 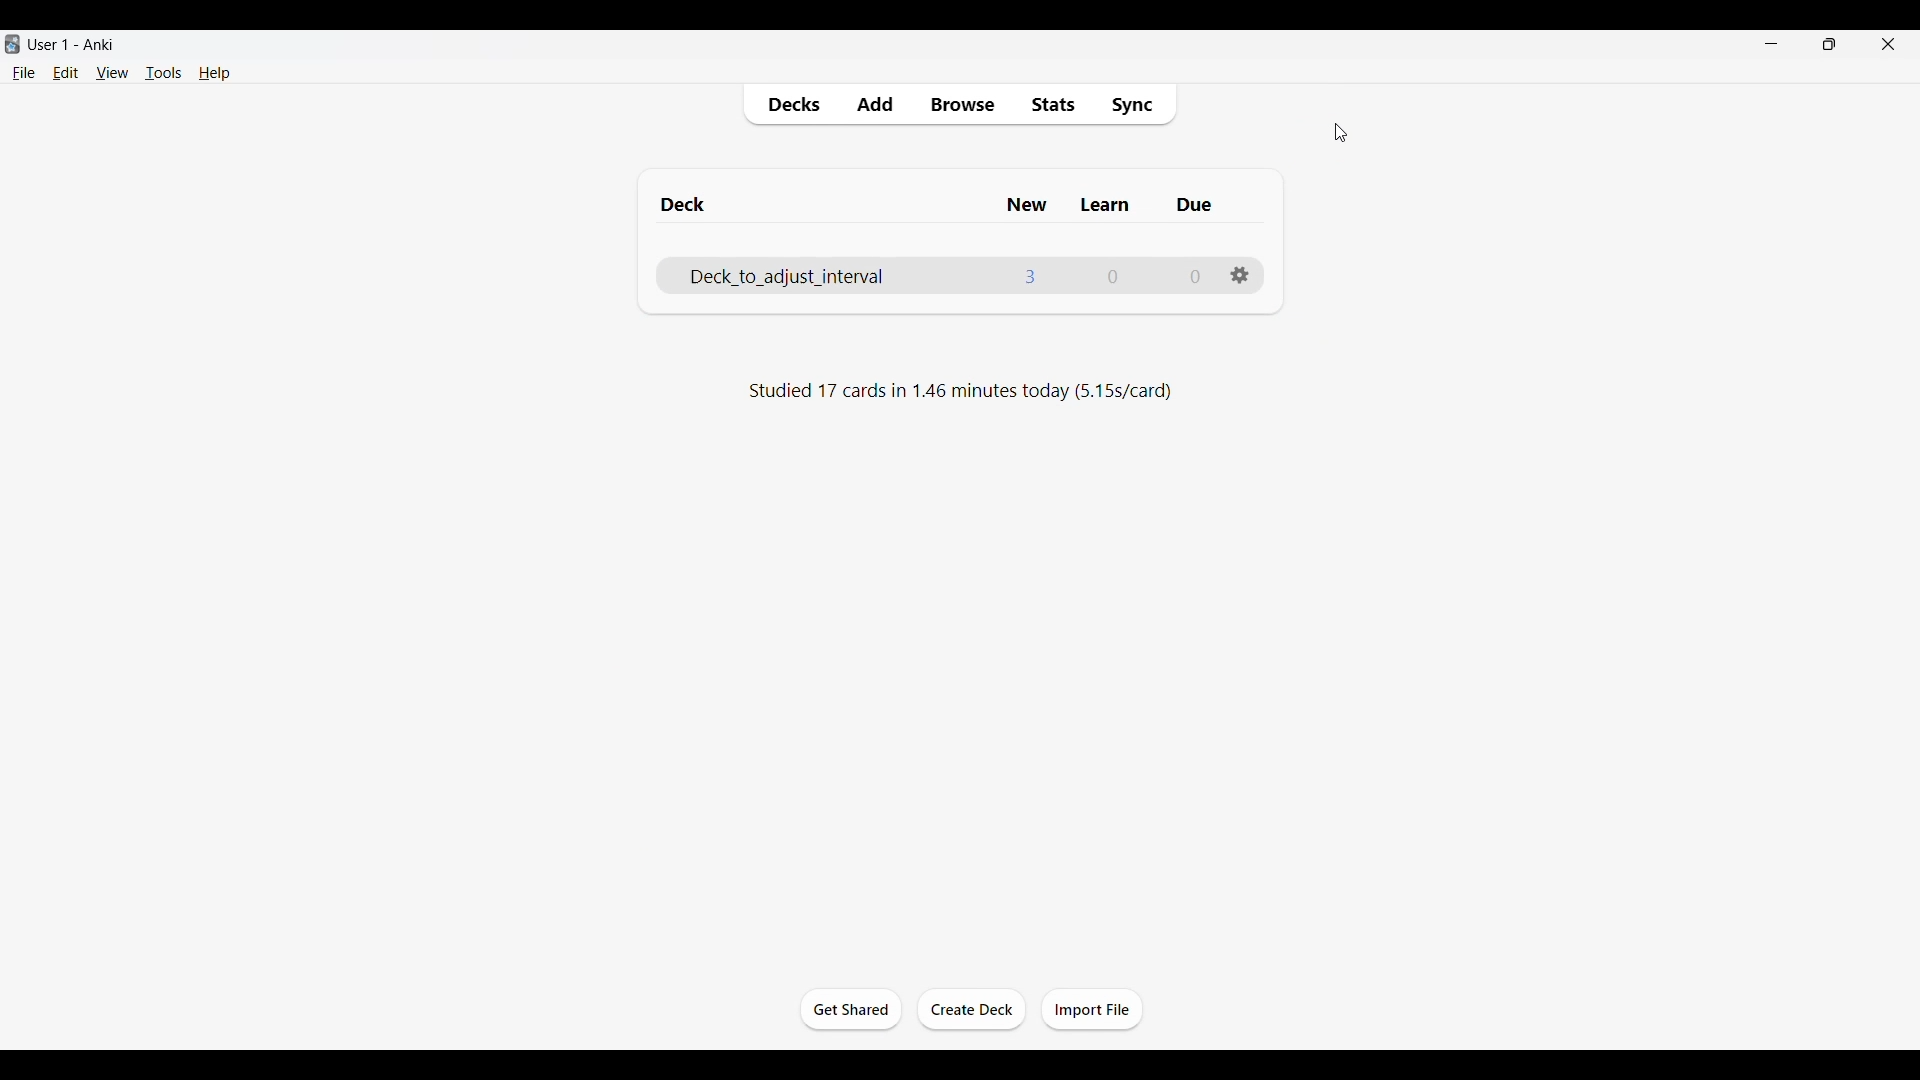 I want to click on New column, so click(x=1027, y=208).